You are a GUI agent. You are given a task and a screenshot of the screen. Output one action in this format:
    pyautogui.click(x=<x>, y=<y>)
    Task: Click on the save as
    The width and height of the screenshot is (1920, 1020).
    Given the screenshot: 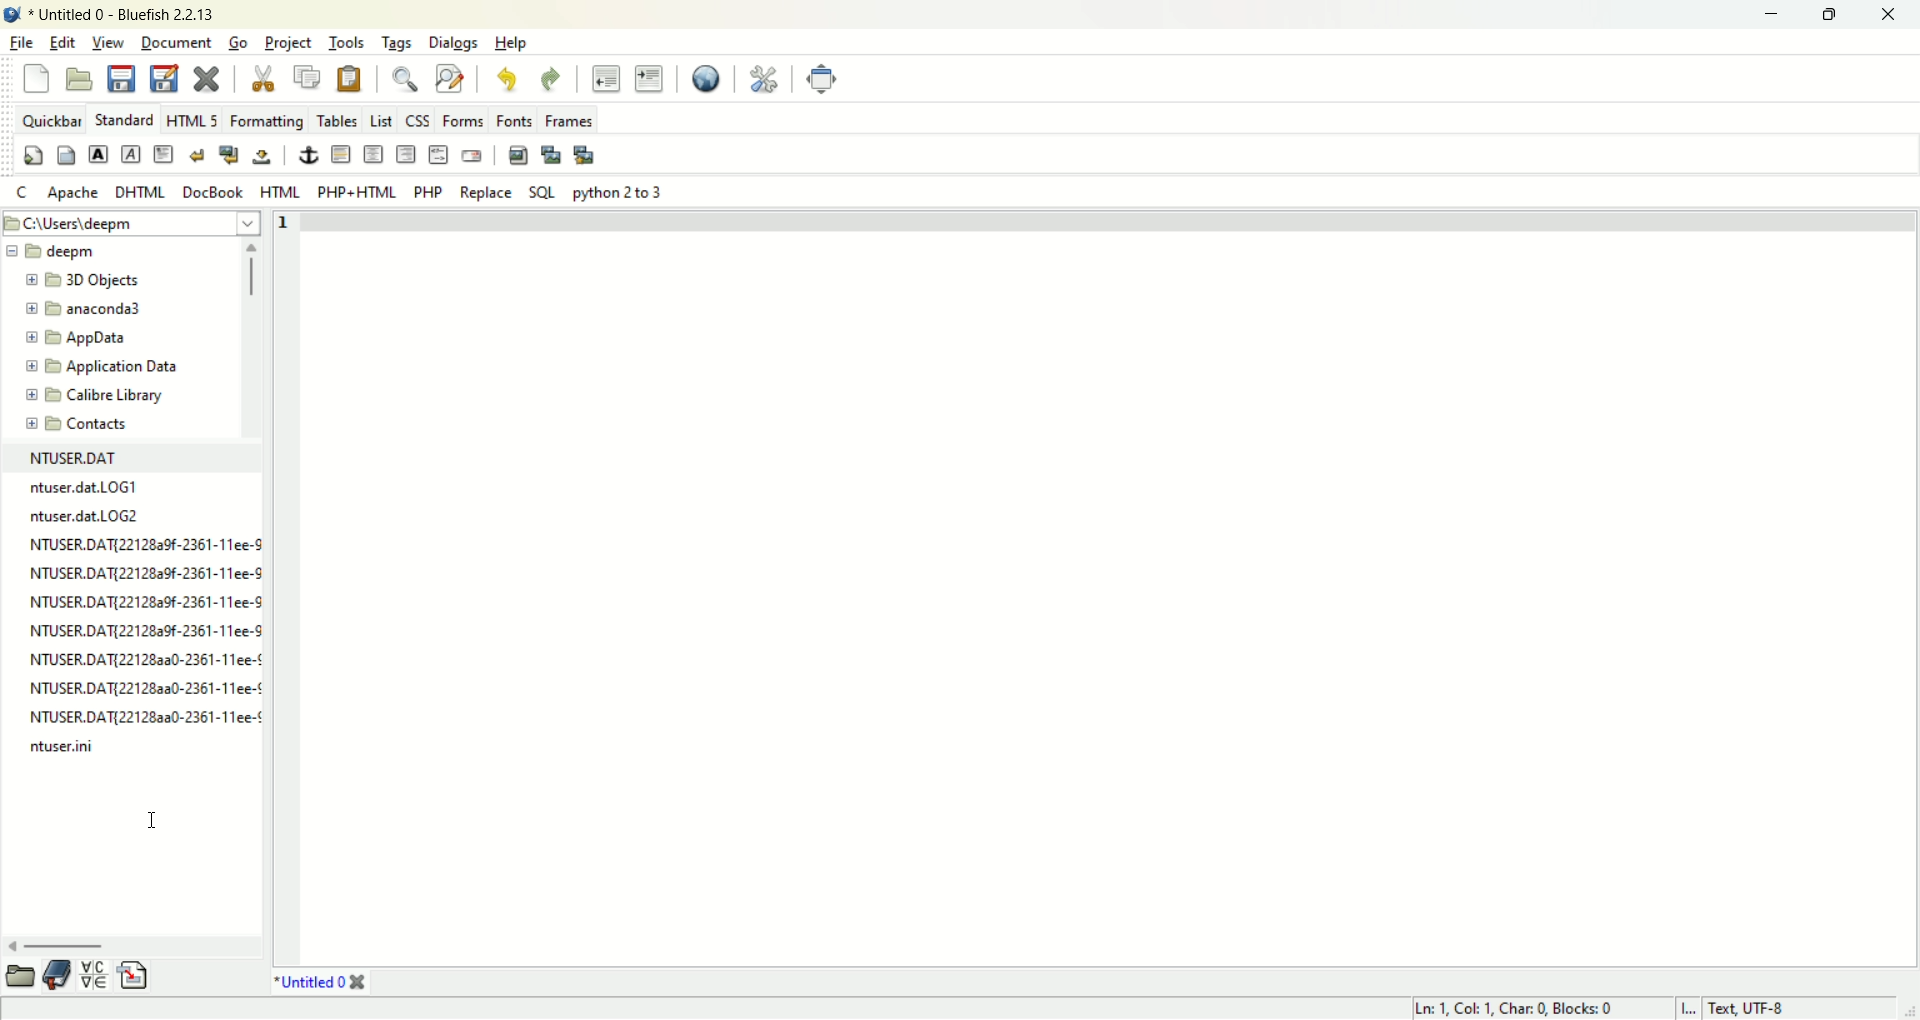 What is the action you would take?
    pyautogui.click(x=164, y=76)
    